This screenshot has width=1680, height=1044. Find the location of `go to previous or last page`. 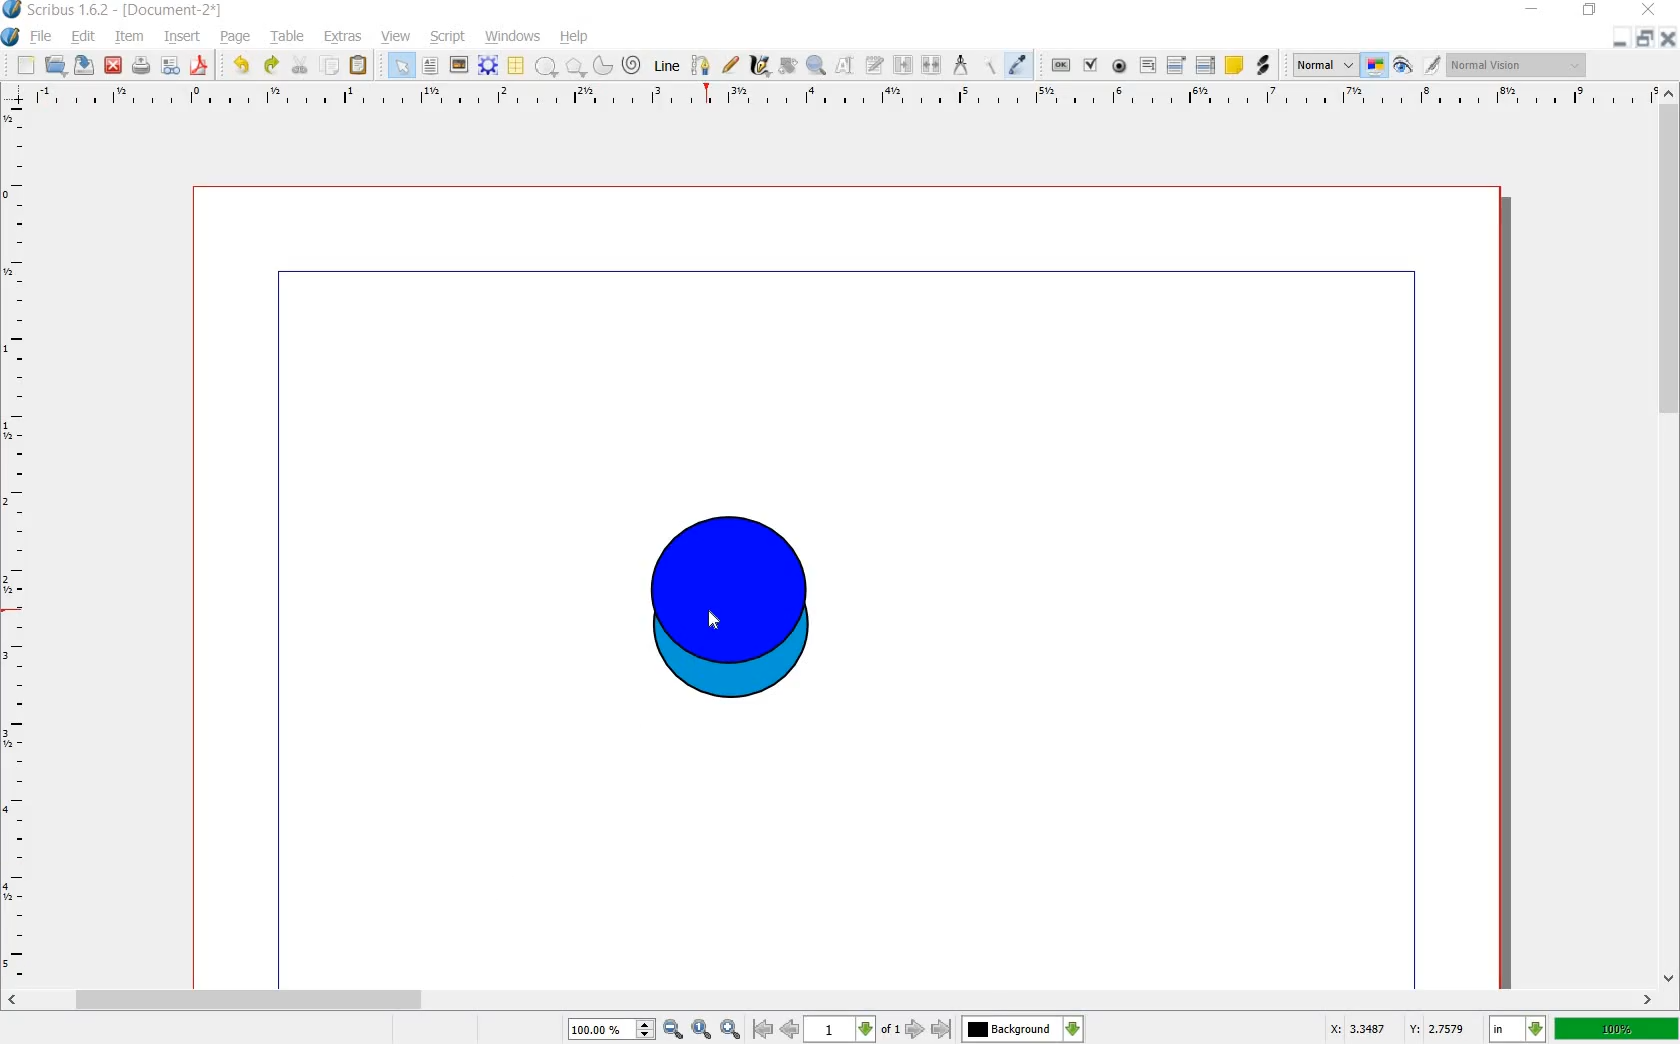

go to previous or last page is located at coordinates (851, 1030).